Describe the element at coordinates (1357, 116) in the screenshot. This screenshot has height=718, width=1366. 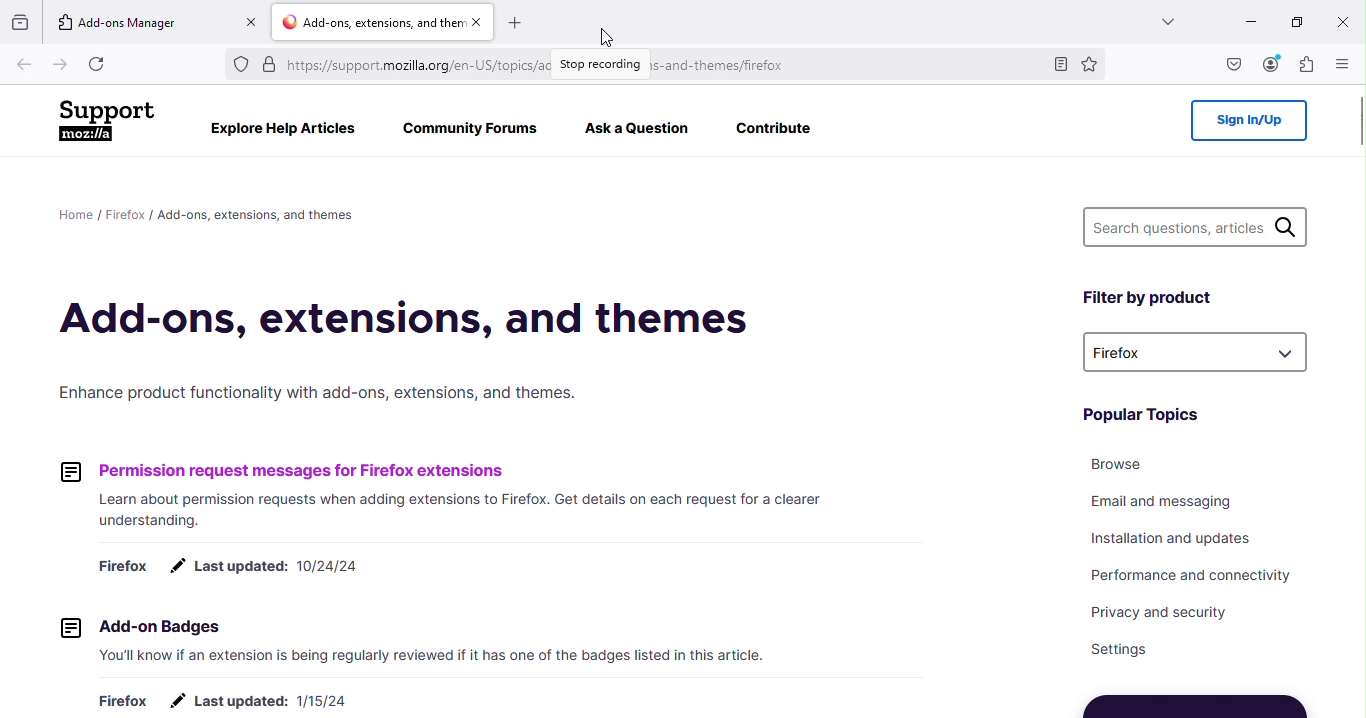
I see `Scroll bar` at that location.